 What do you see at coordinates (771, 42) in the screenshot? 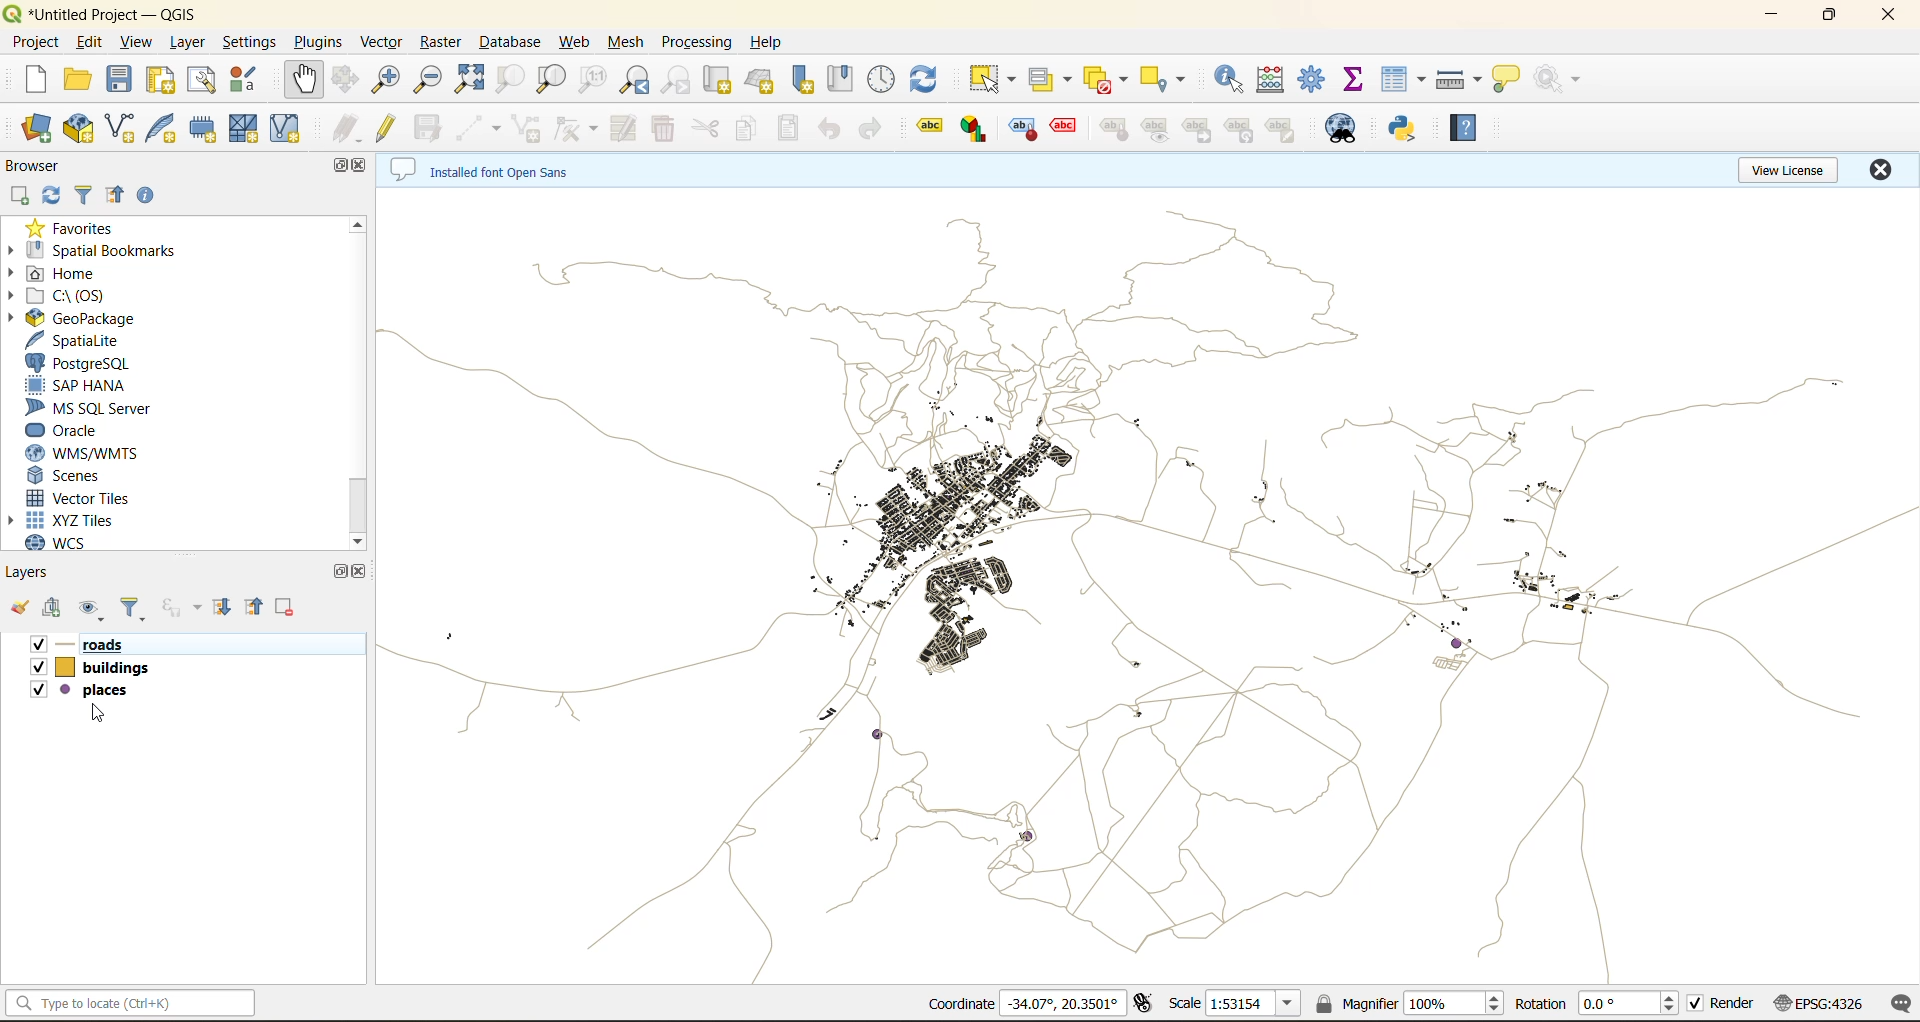
I see `help` at bounding box center [771, 42].